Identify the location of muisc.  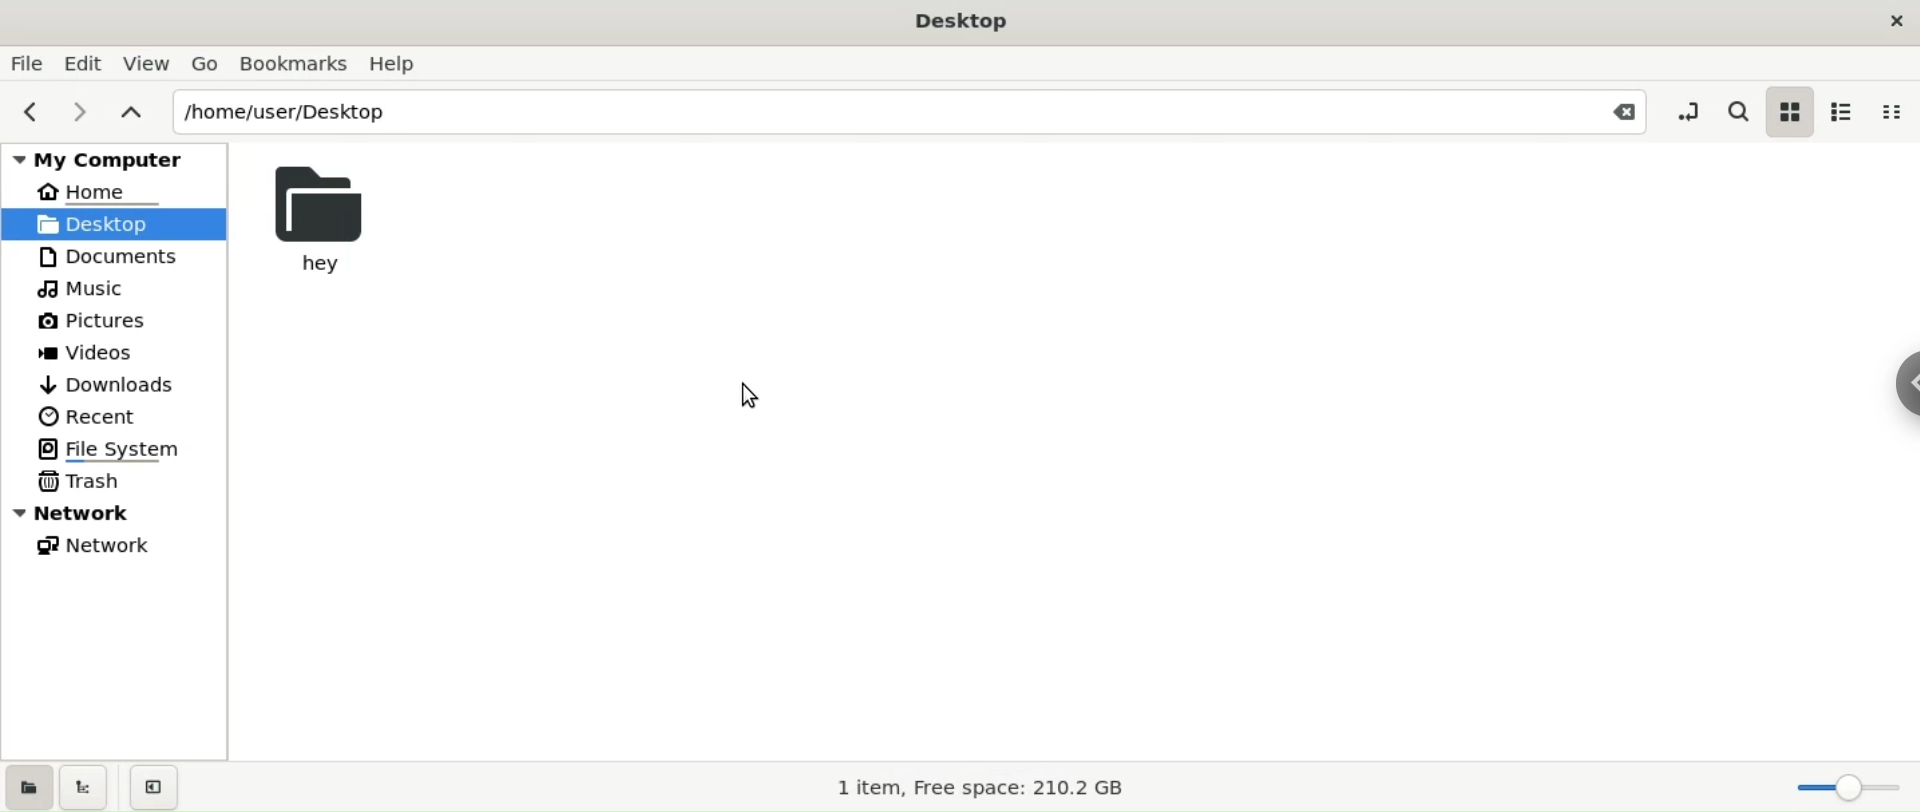
(90, 291).